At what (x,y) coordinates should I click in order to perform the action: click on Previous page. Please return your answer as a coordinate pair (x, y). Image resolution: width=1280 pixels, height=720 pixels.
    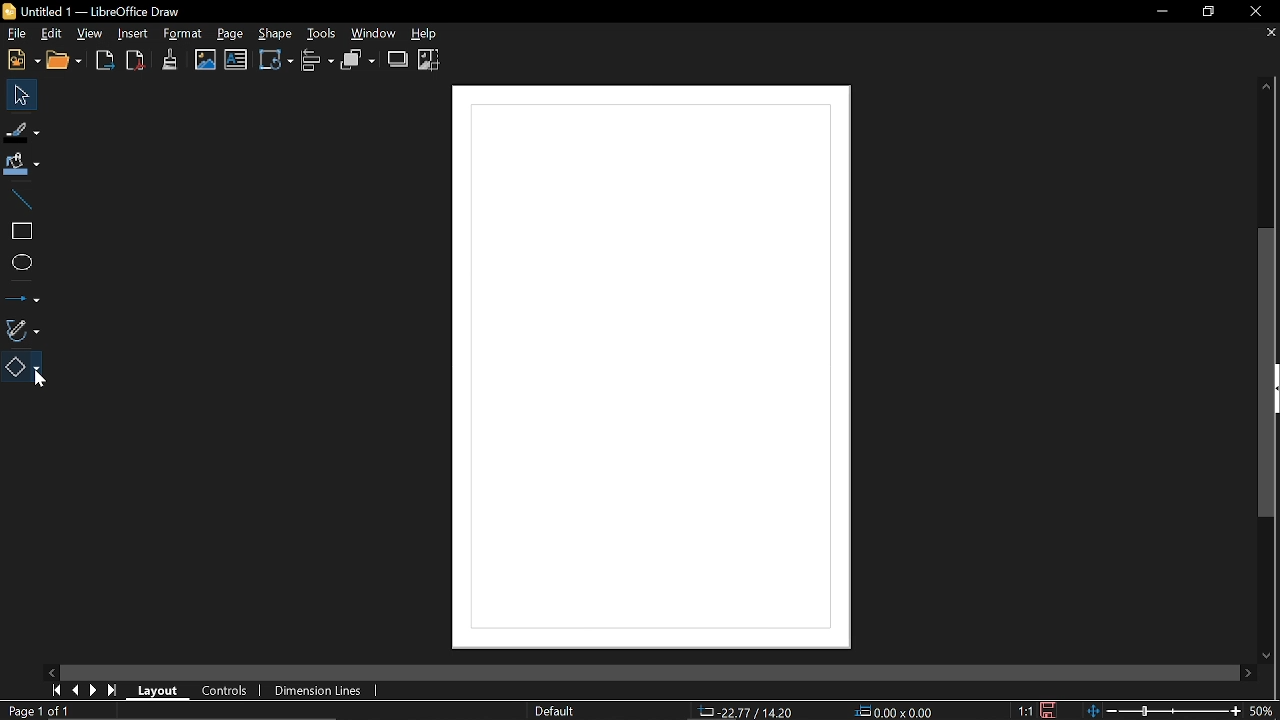
    Looking at the image, I should click on (75, 691).